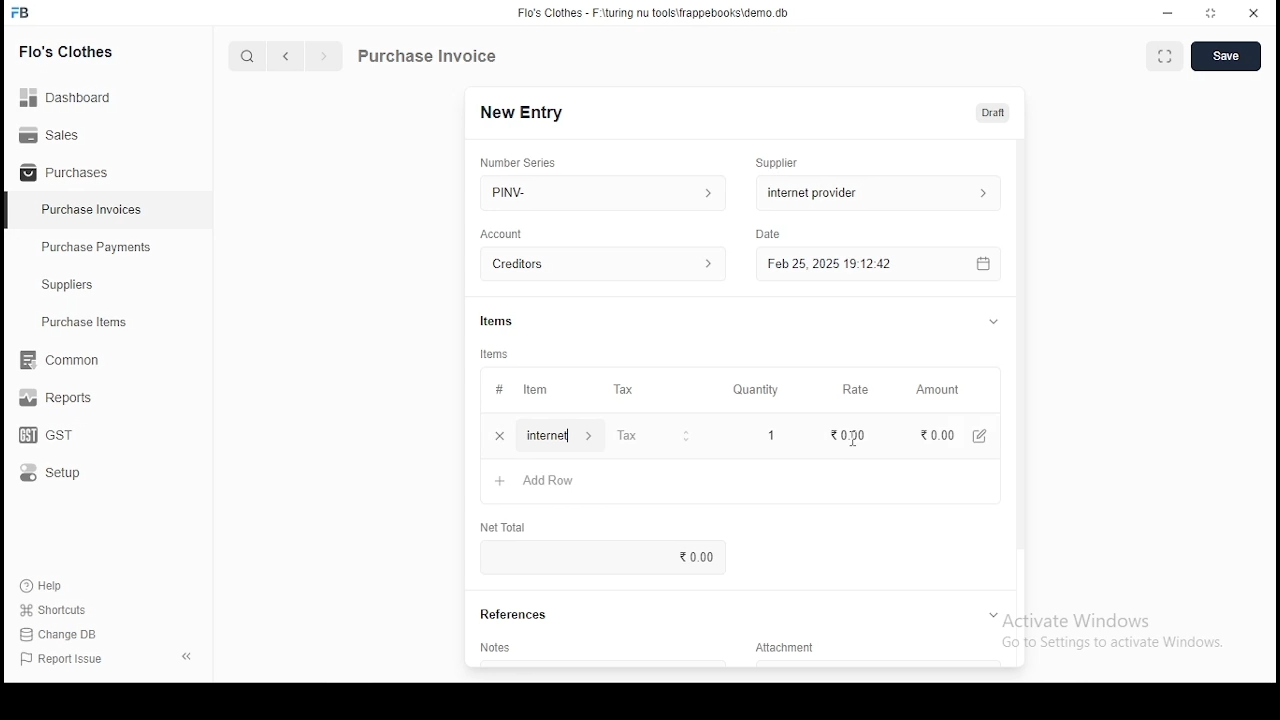 The image size is (1280, 720). What do you see at coordinates (75, 91) in the screenshot?
I see `dashboard` at bounding box center [75, 91].